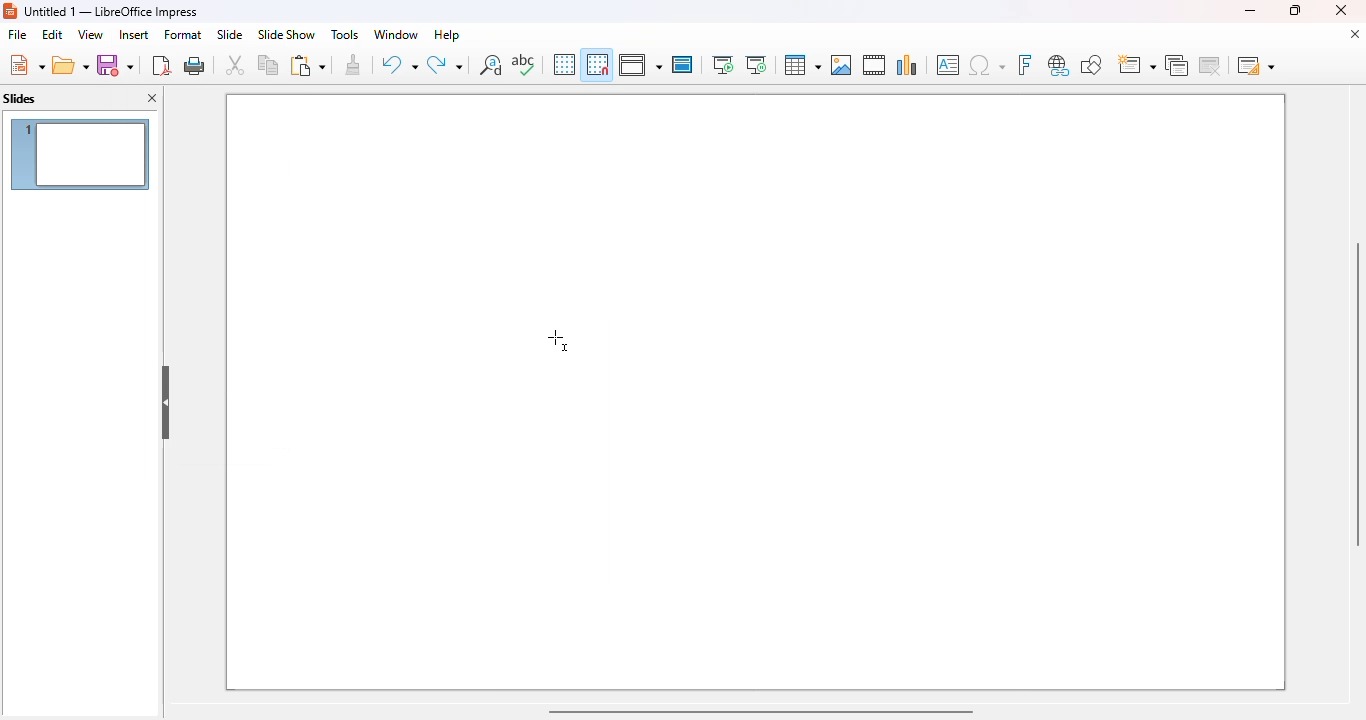 The height and width of the screenshot is (720, 1366). What do you see at coordinates (395, 34) in the screenshot?
I see `window` at bounding box center [395, 34].